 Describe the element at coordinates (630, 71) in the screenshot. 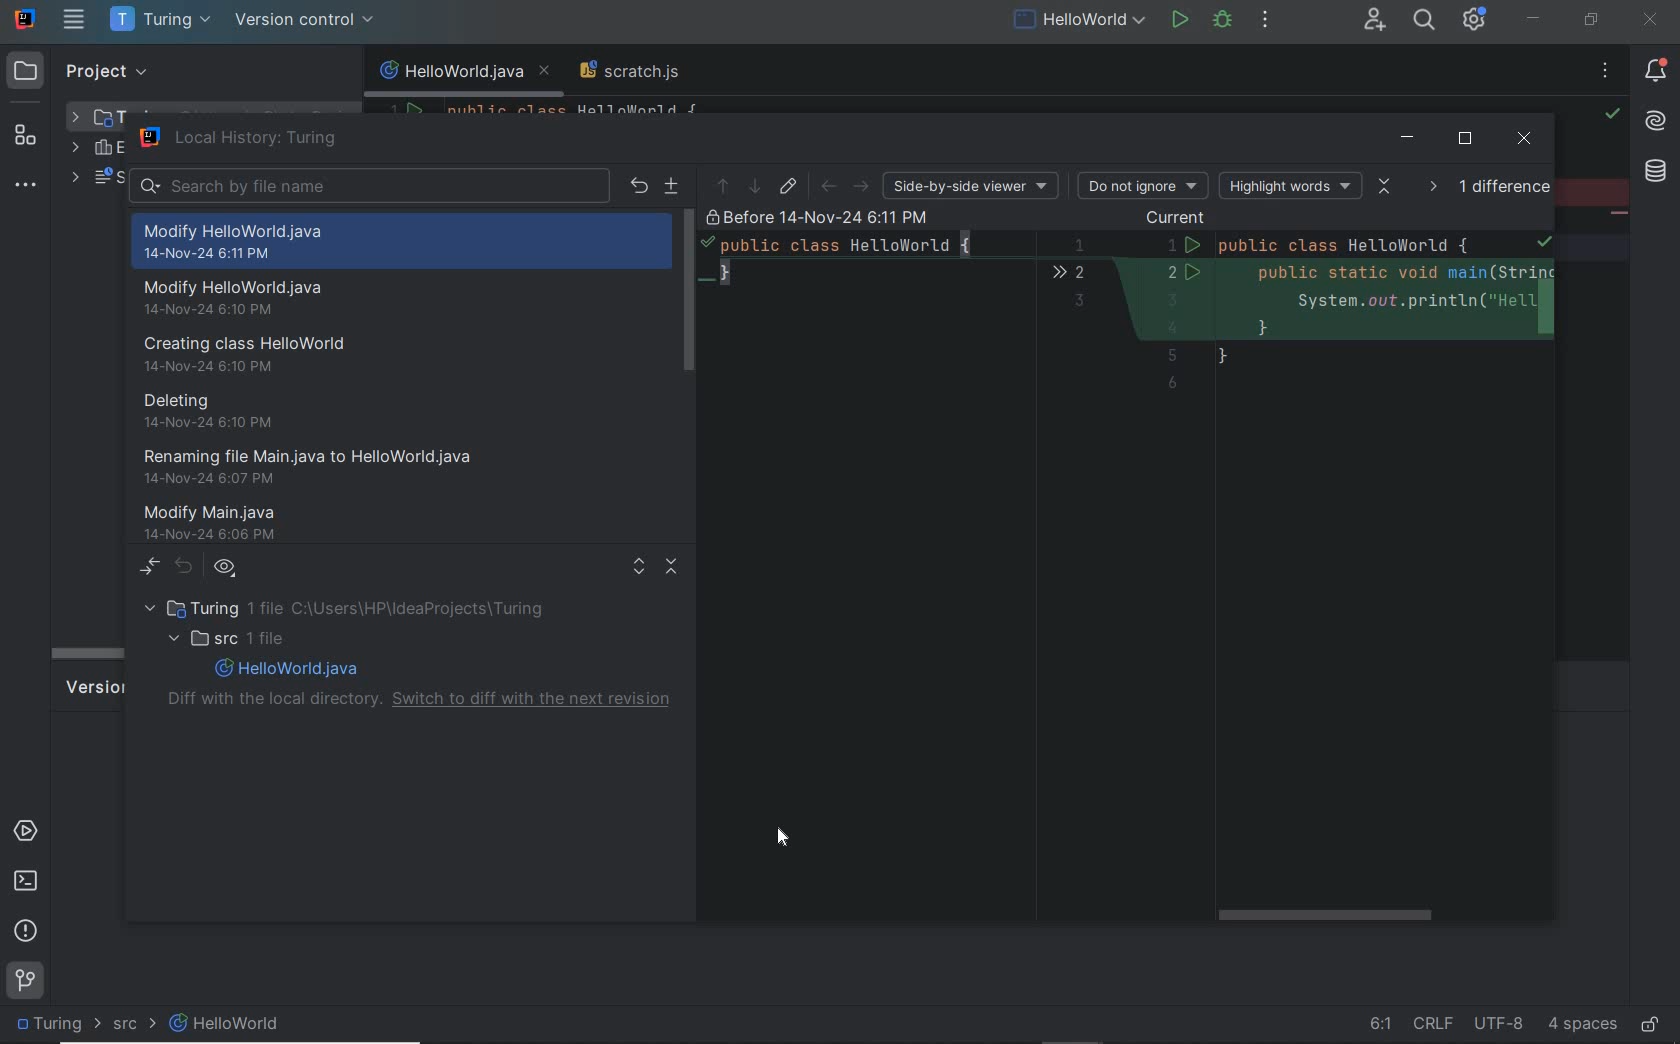

I see `scratch file` at that location.